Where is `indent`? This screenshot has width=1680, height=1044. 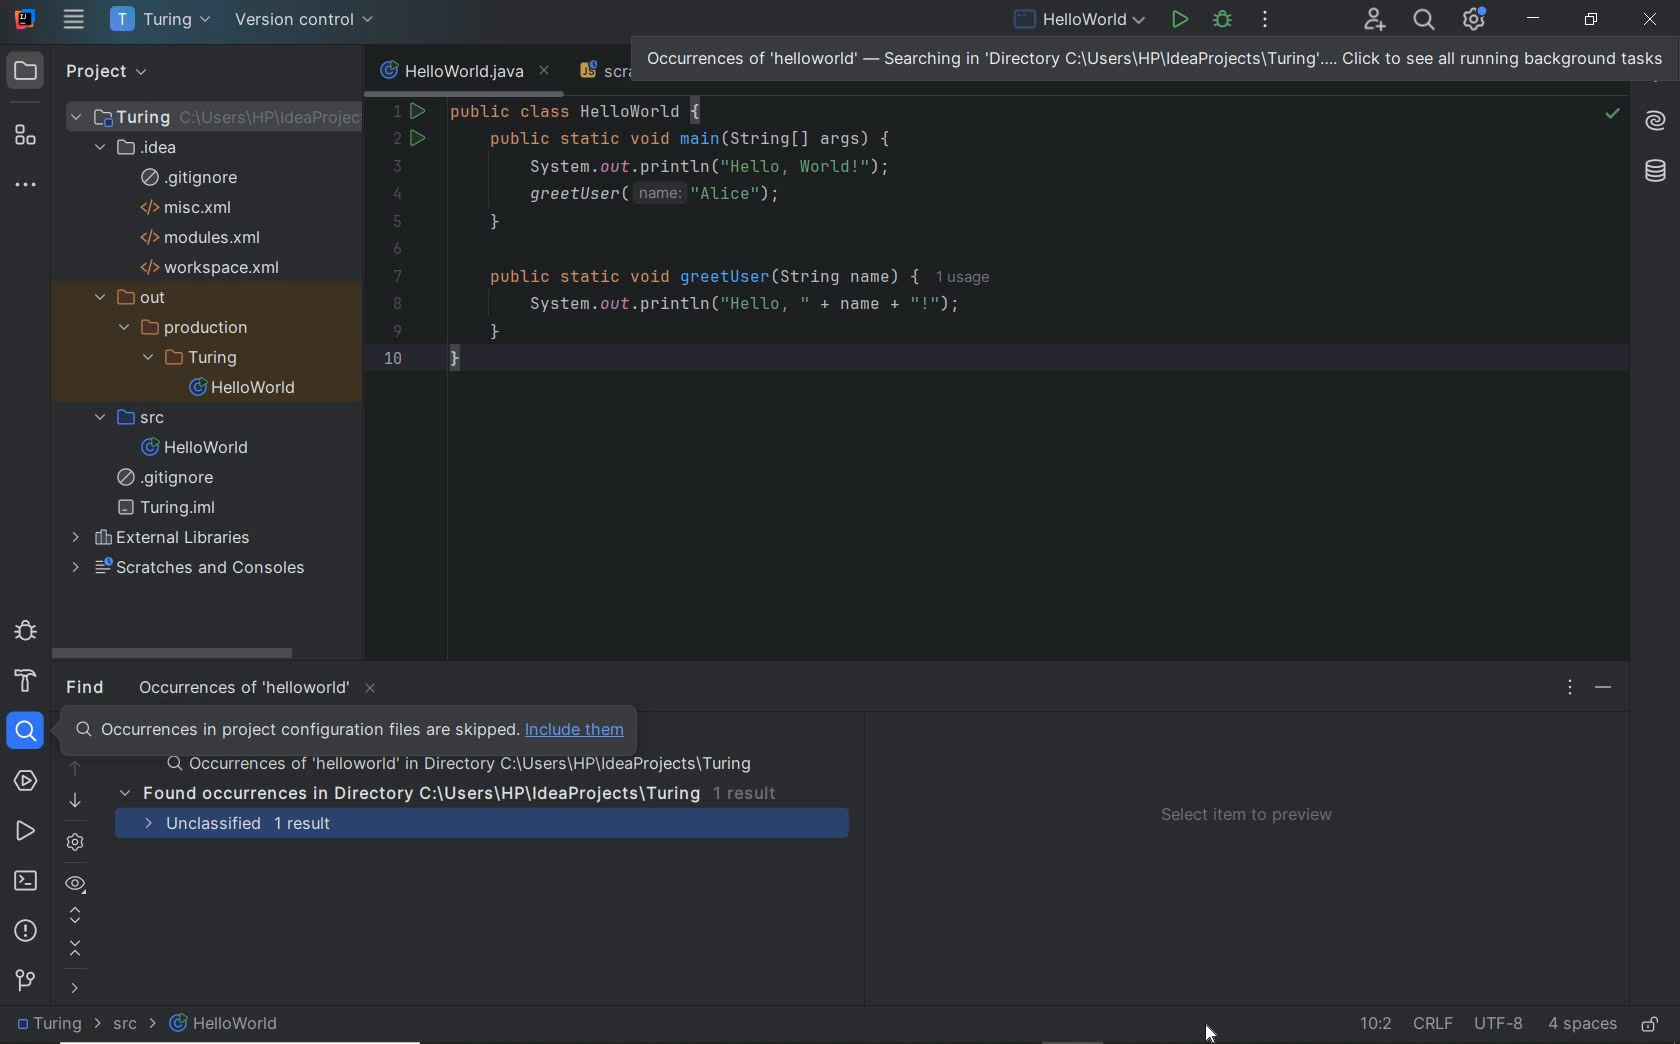 indent is located at coordinates (1580, 1026).